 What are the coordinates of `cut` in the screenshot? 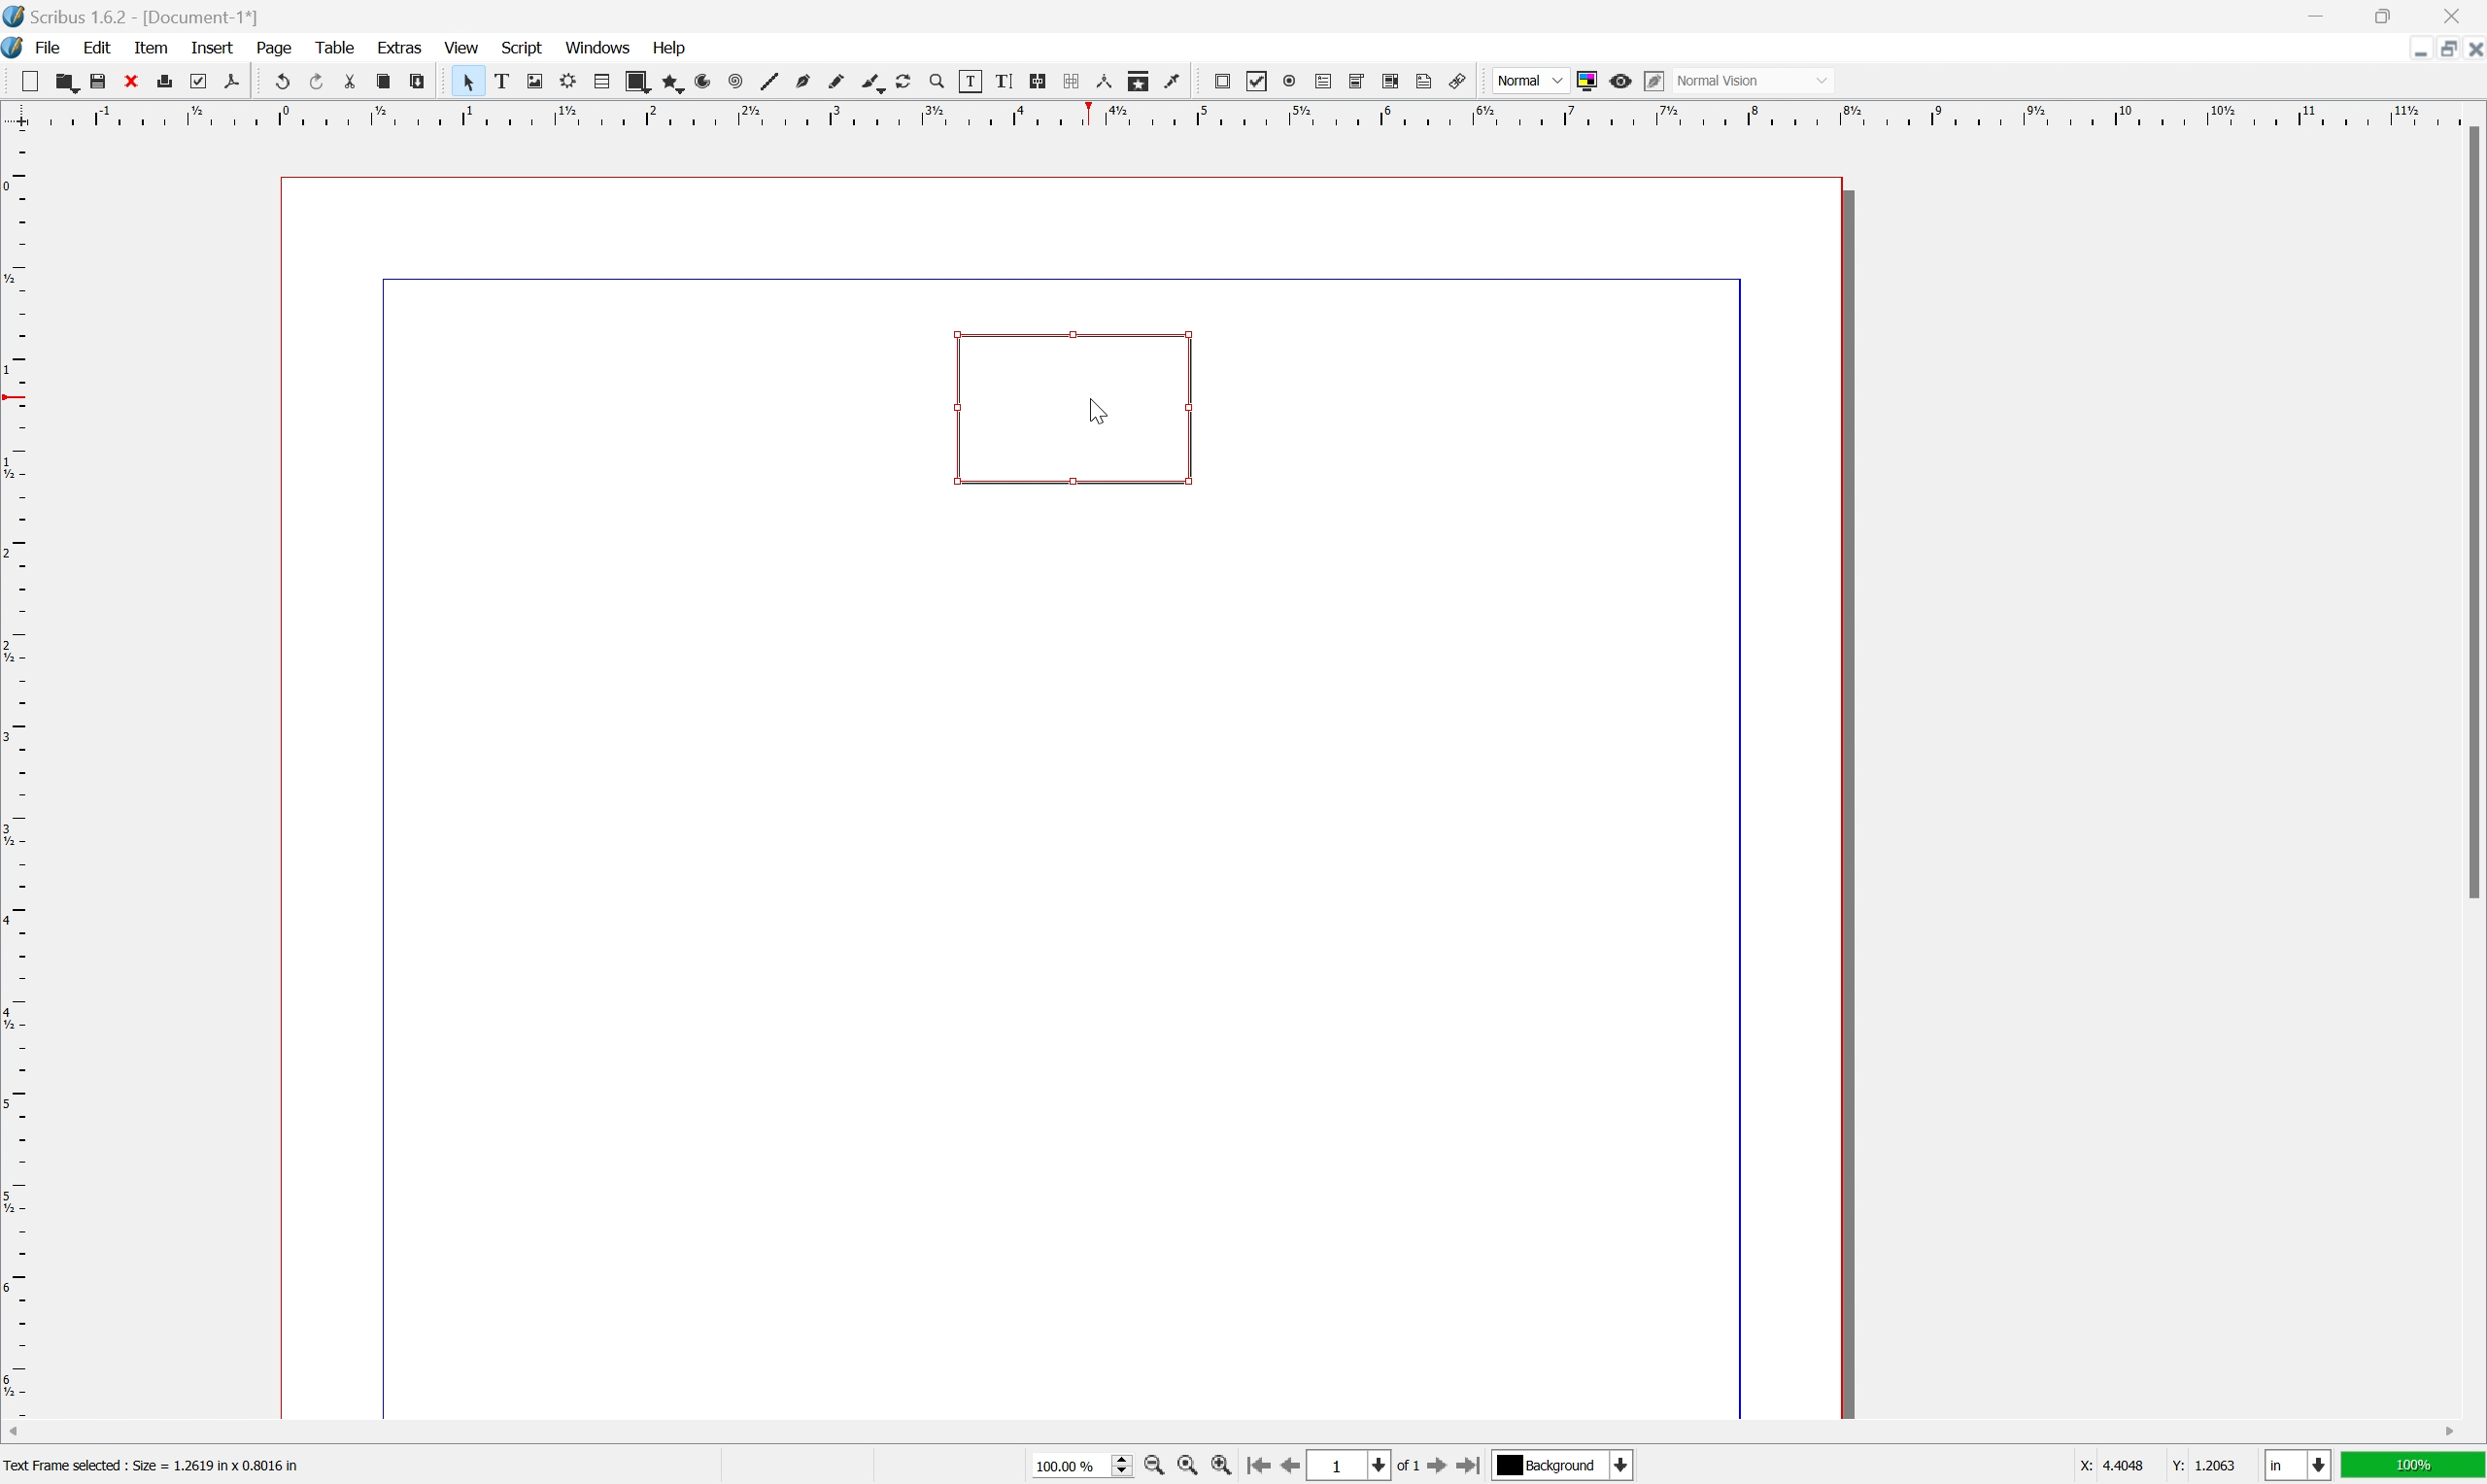 It's located at (130, 80).